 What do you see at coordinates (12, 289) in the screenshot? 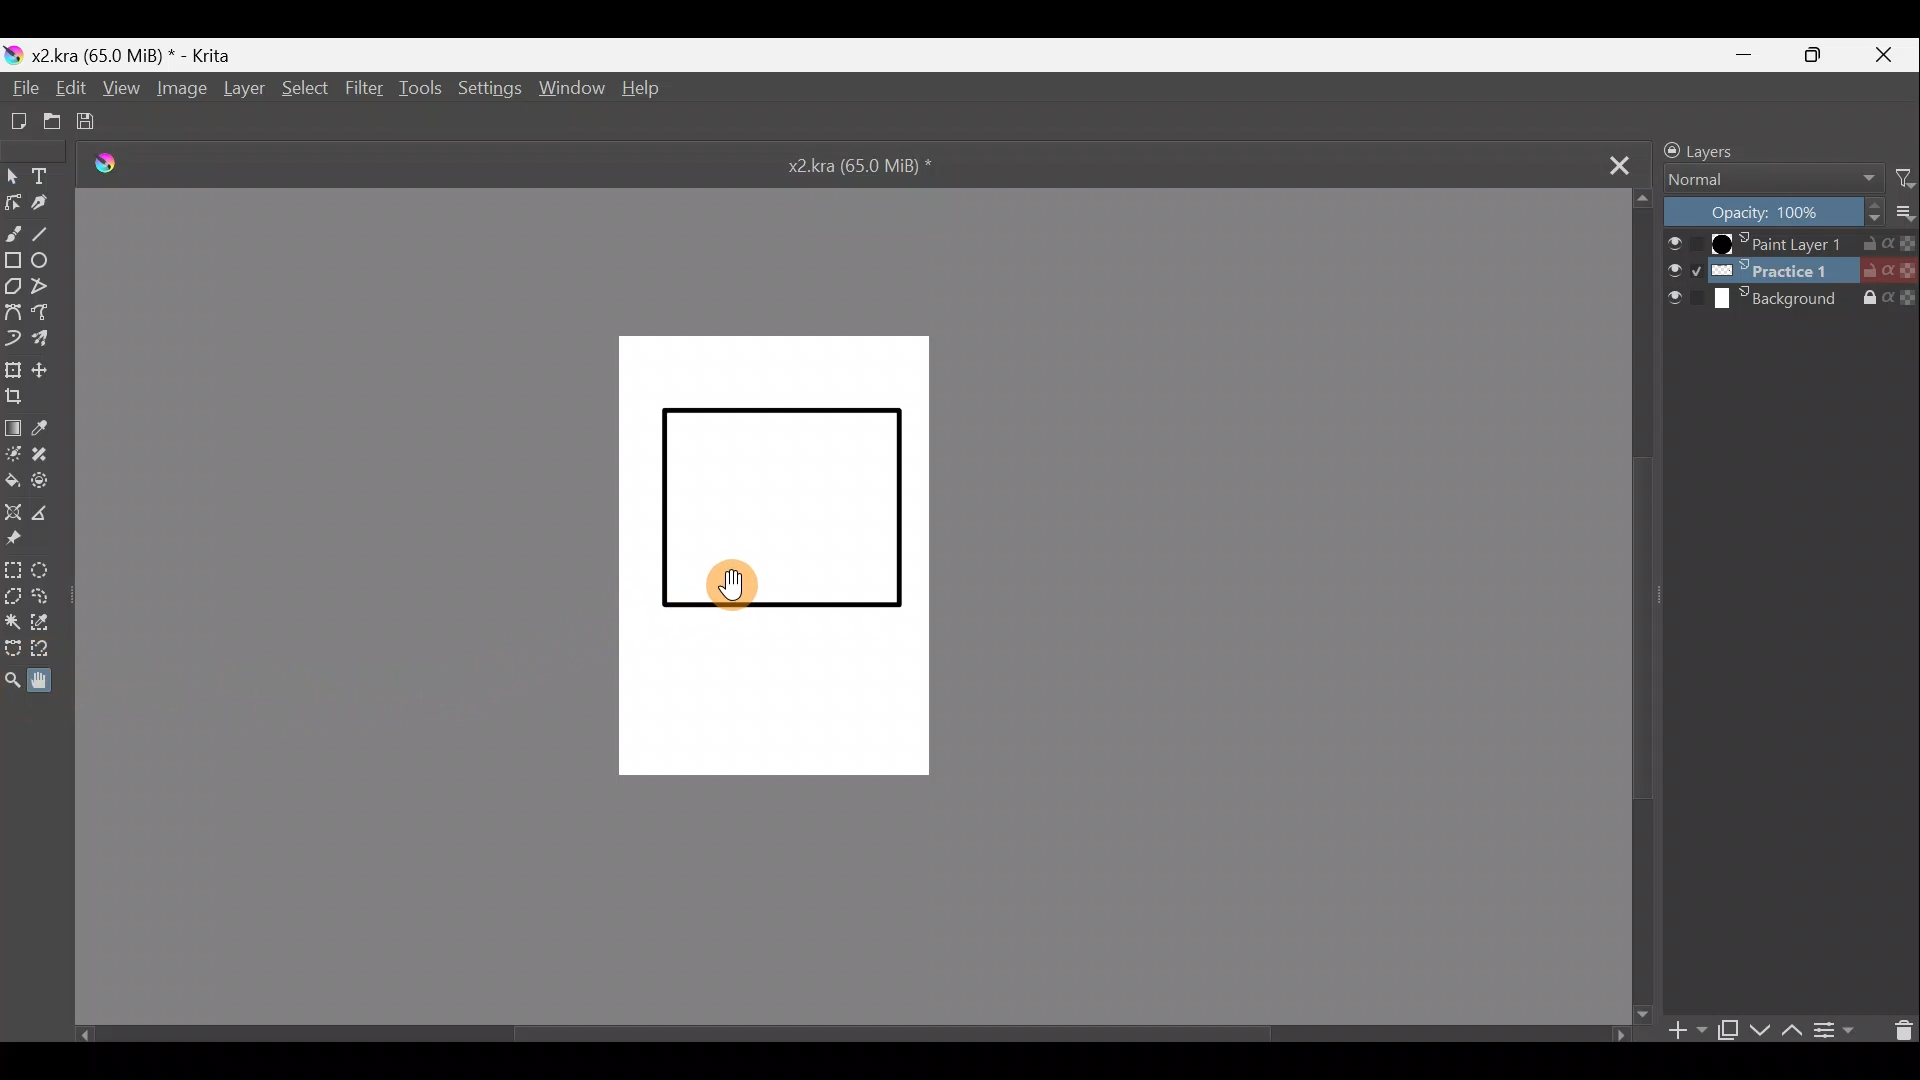
I see `Polygon tool` at bounding box center [12, 289].